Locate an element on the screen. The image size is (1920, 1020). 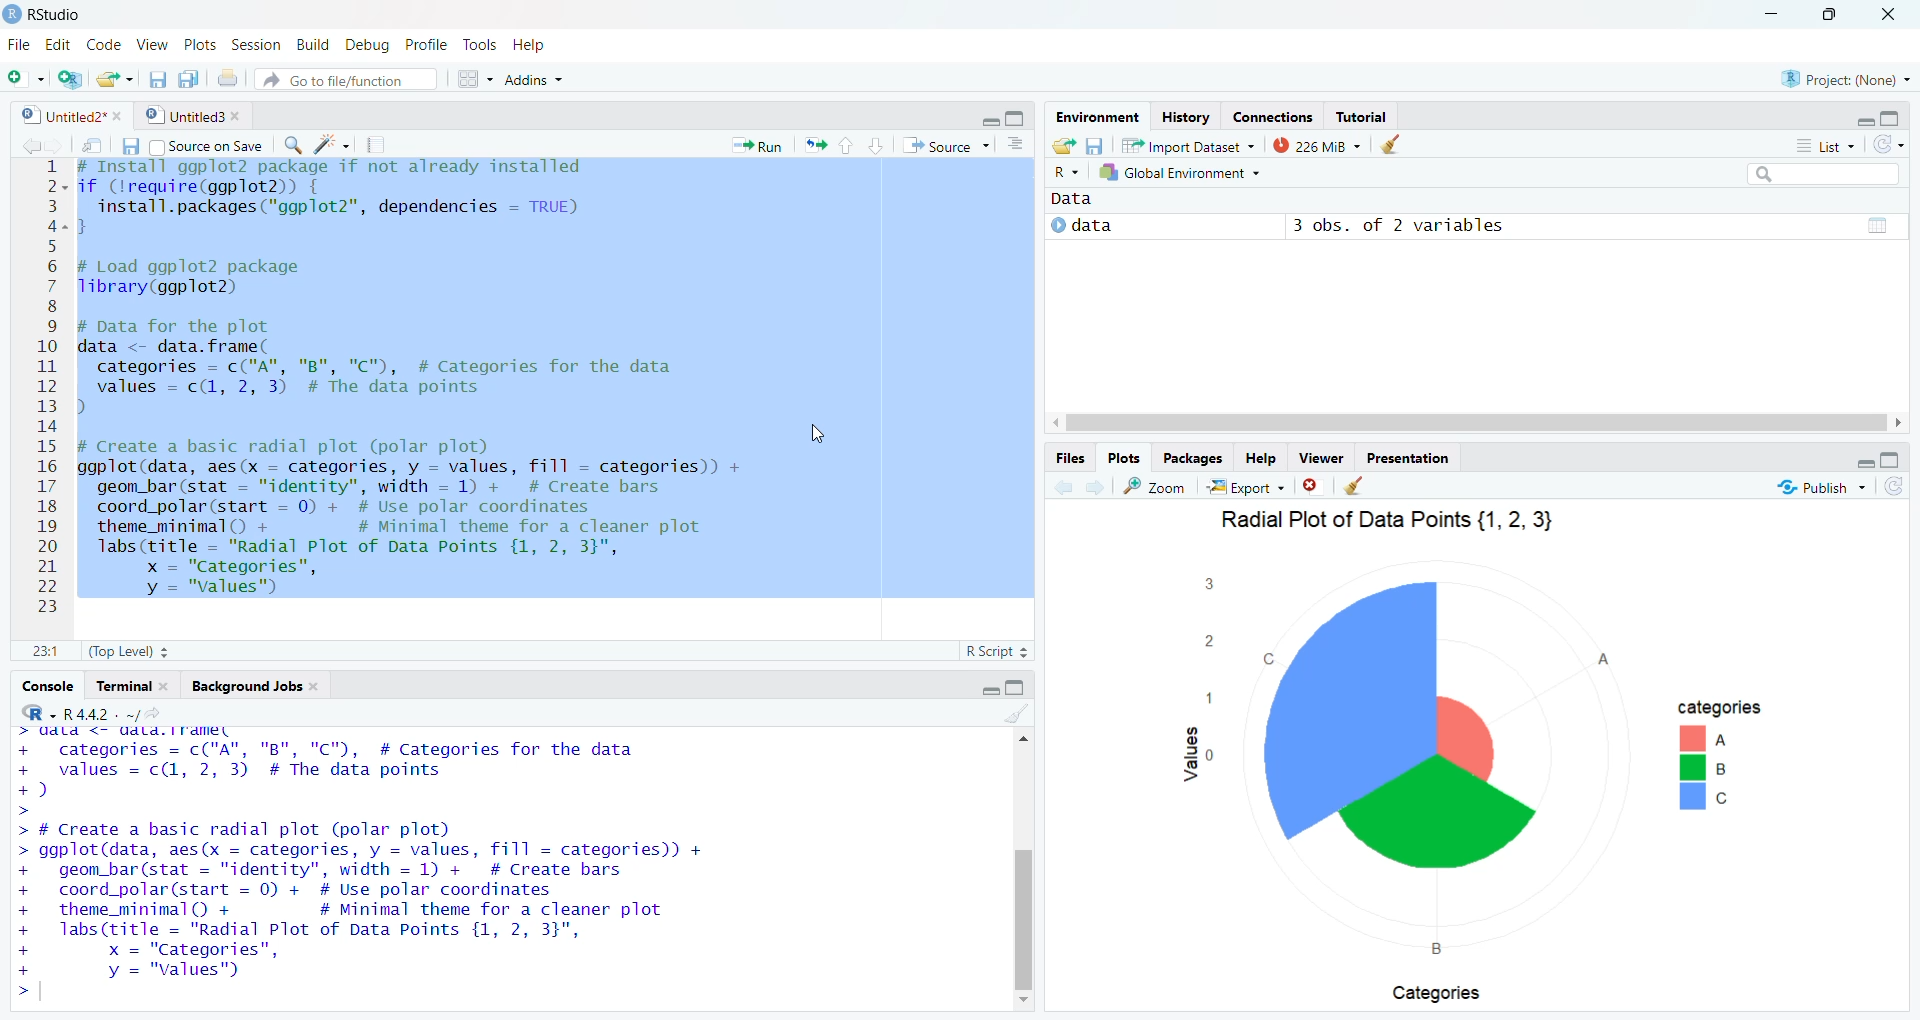
compile report  is located at coordinates (381, 145).